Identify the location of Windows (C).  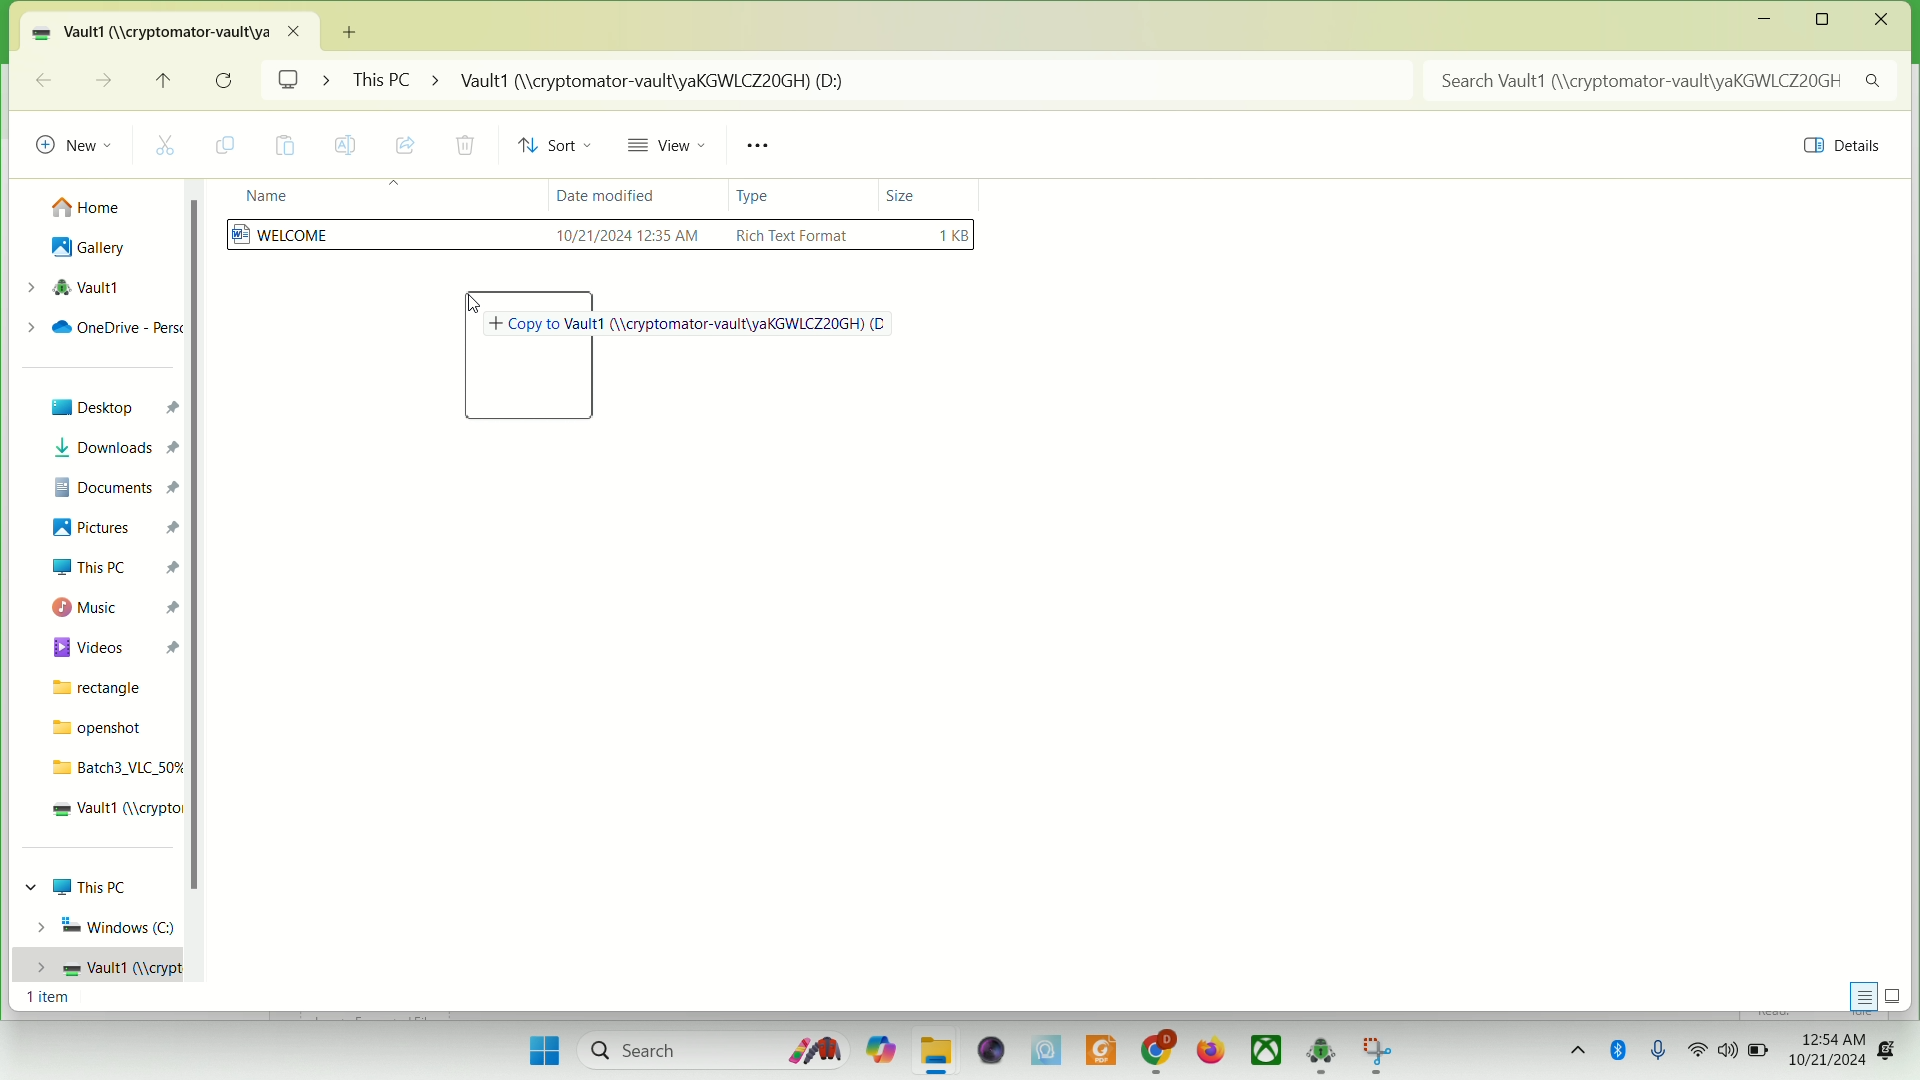
(101, 926).